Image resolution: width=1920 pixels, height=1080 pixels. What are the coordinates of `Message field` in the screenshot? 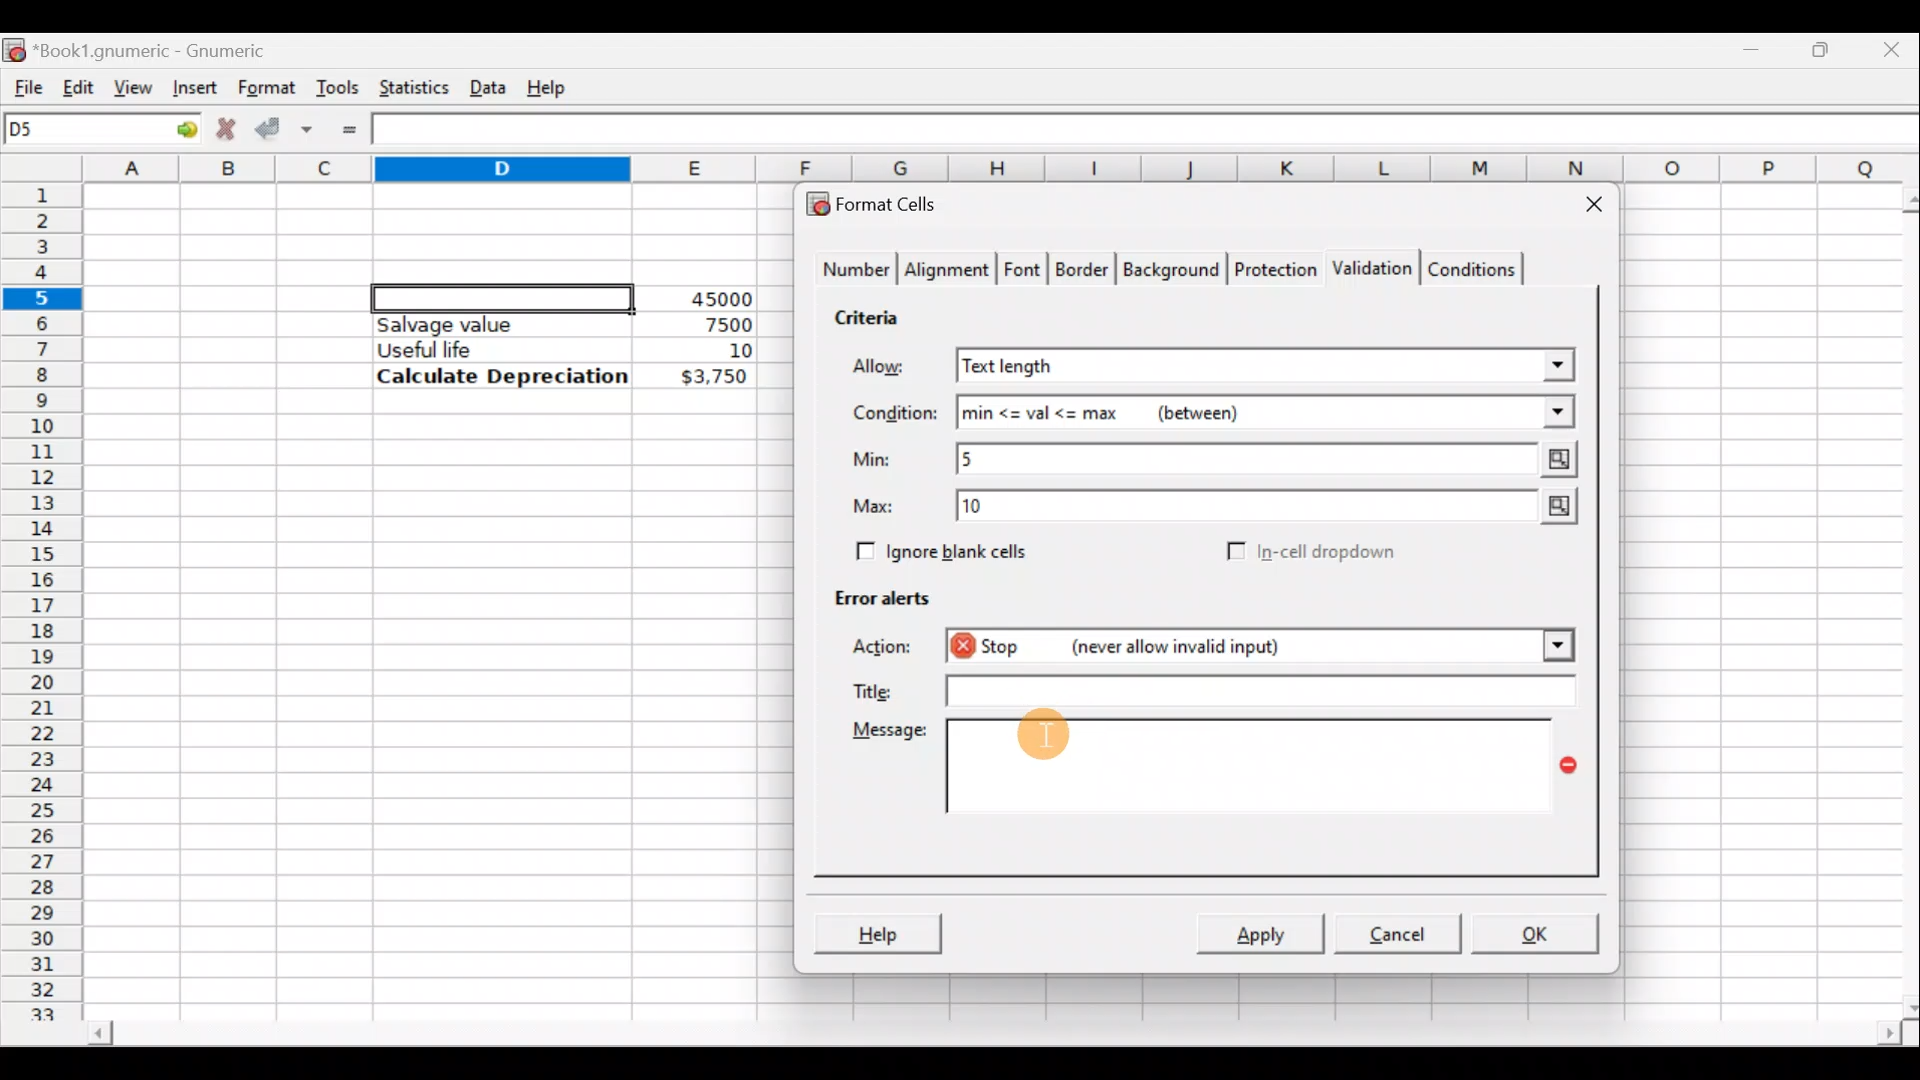 It's located at (1250, 769).